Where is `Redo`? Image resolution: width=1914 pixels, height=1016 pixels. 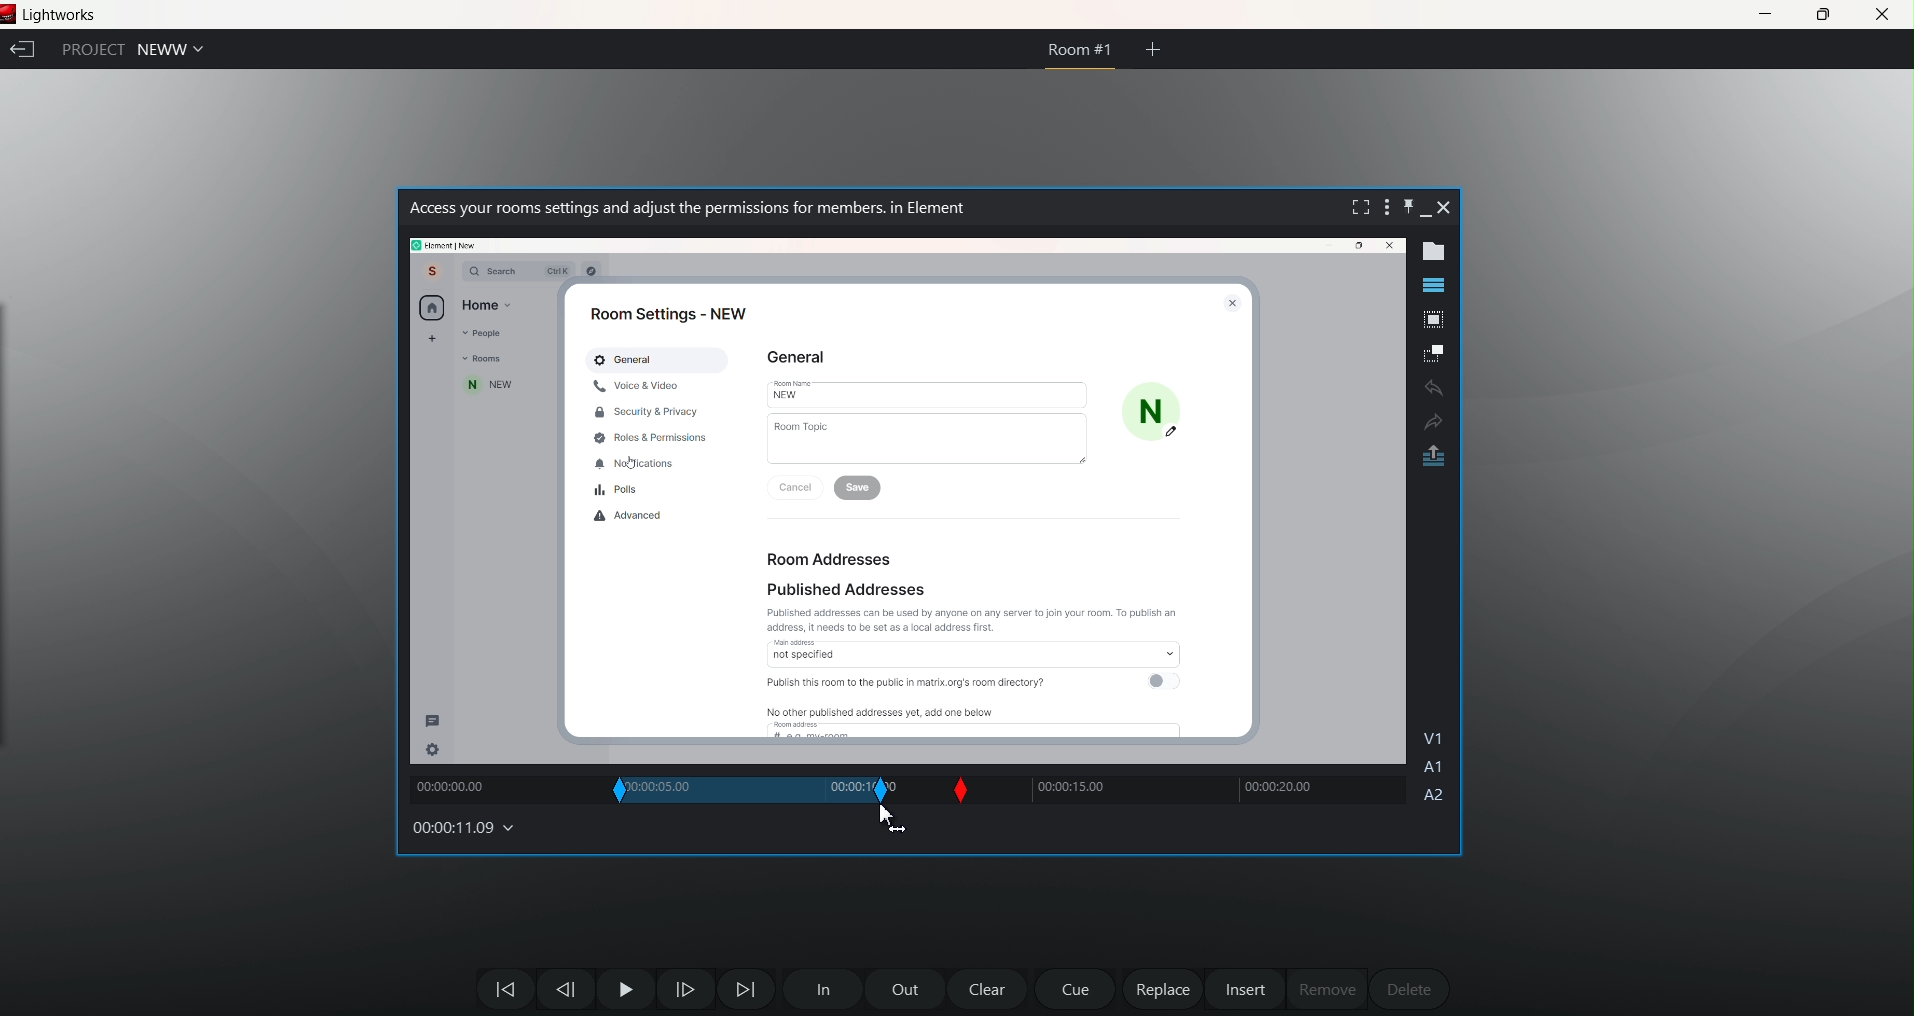 Redo is located at coordinates (1432, 421).